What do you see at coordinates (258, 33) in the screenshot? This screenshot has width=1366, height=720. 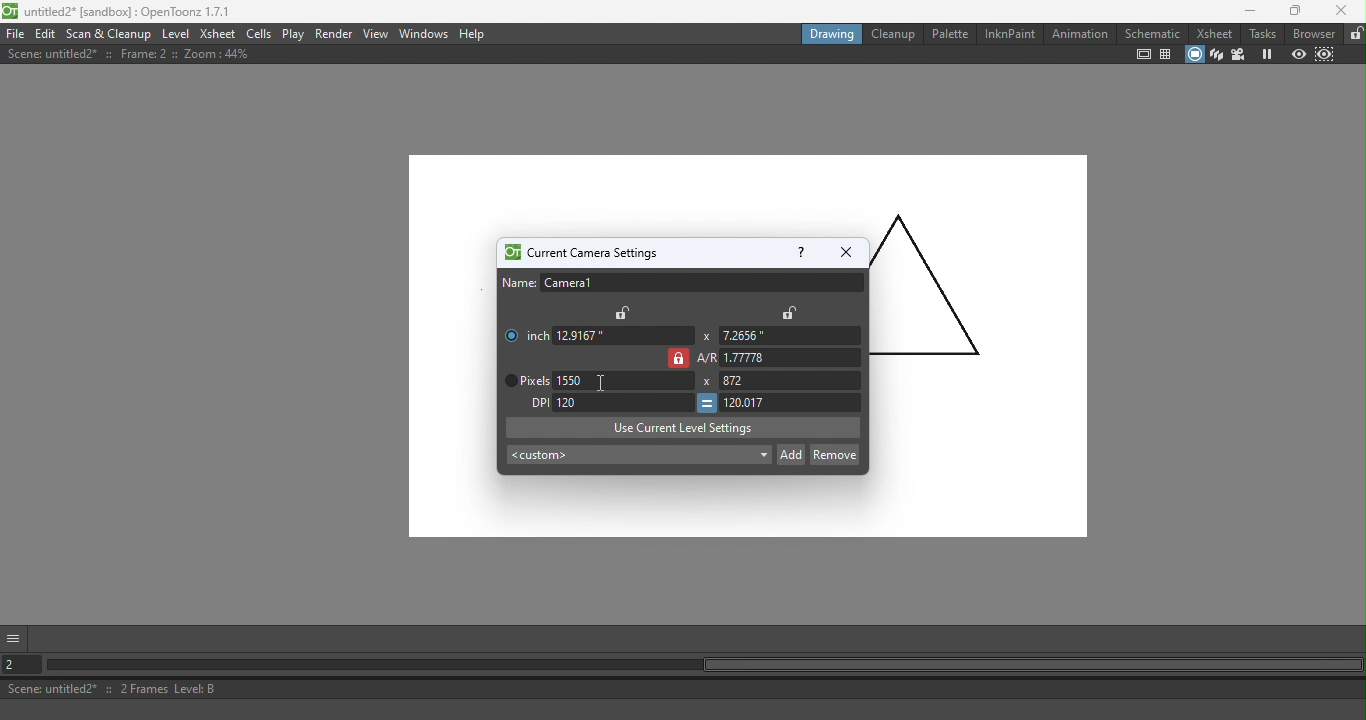 I see `Cells` at bounding box center [258, 33].